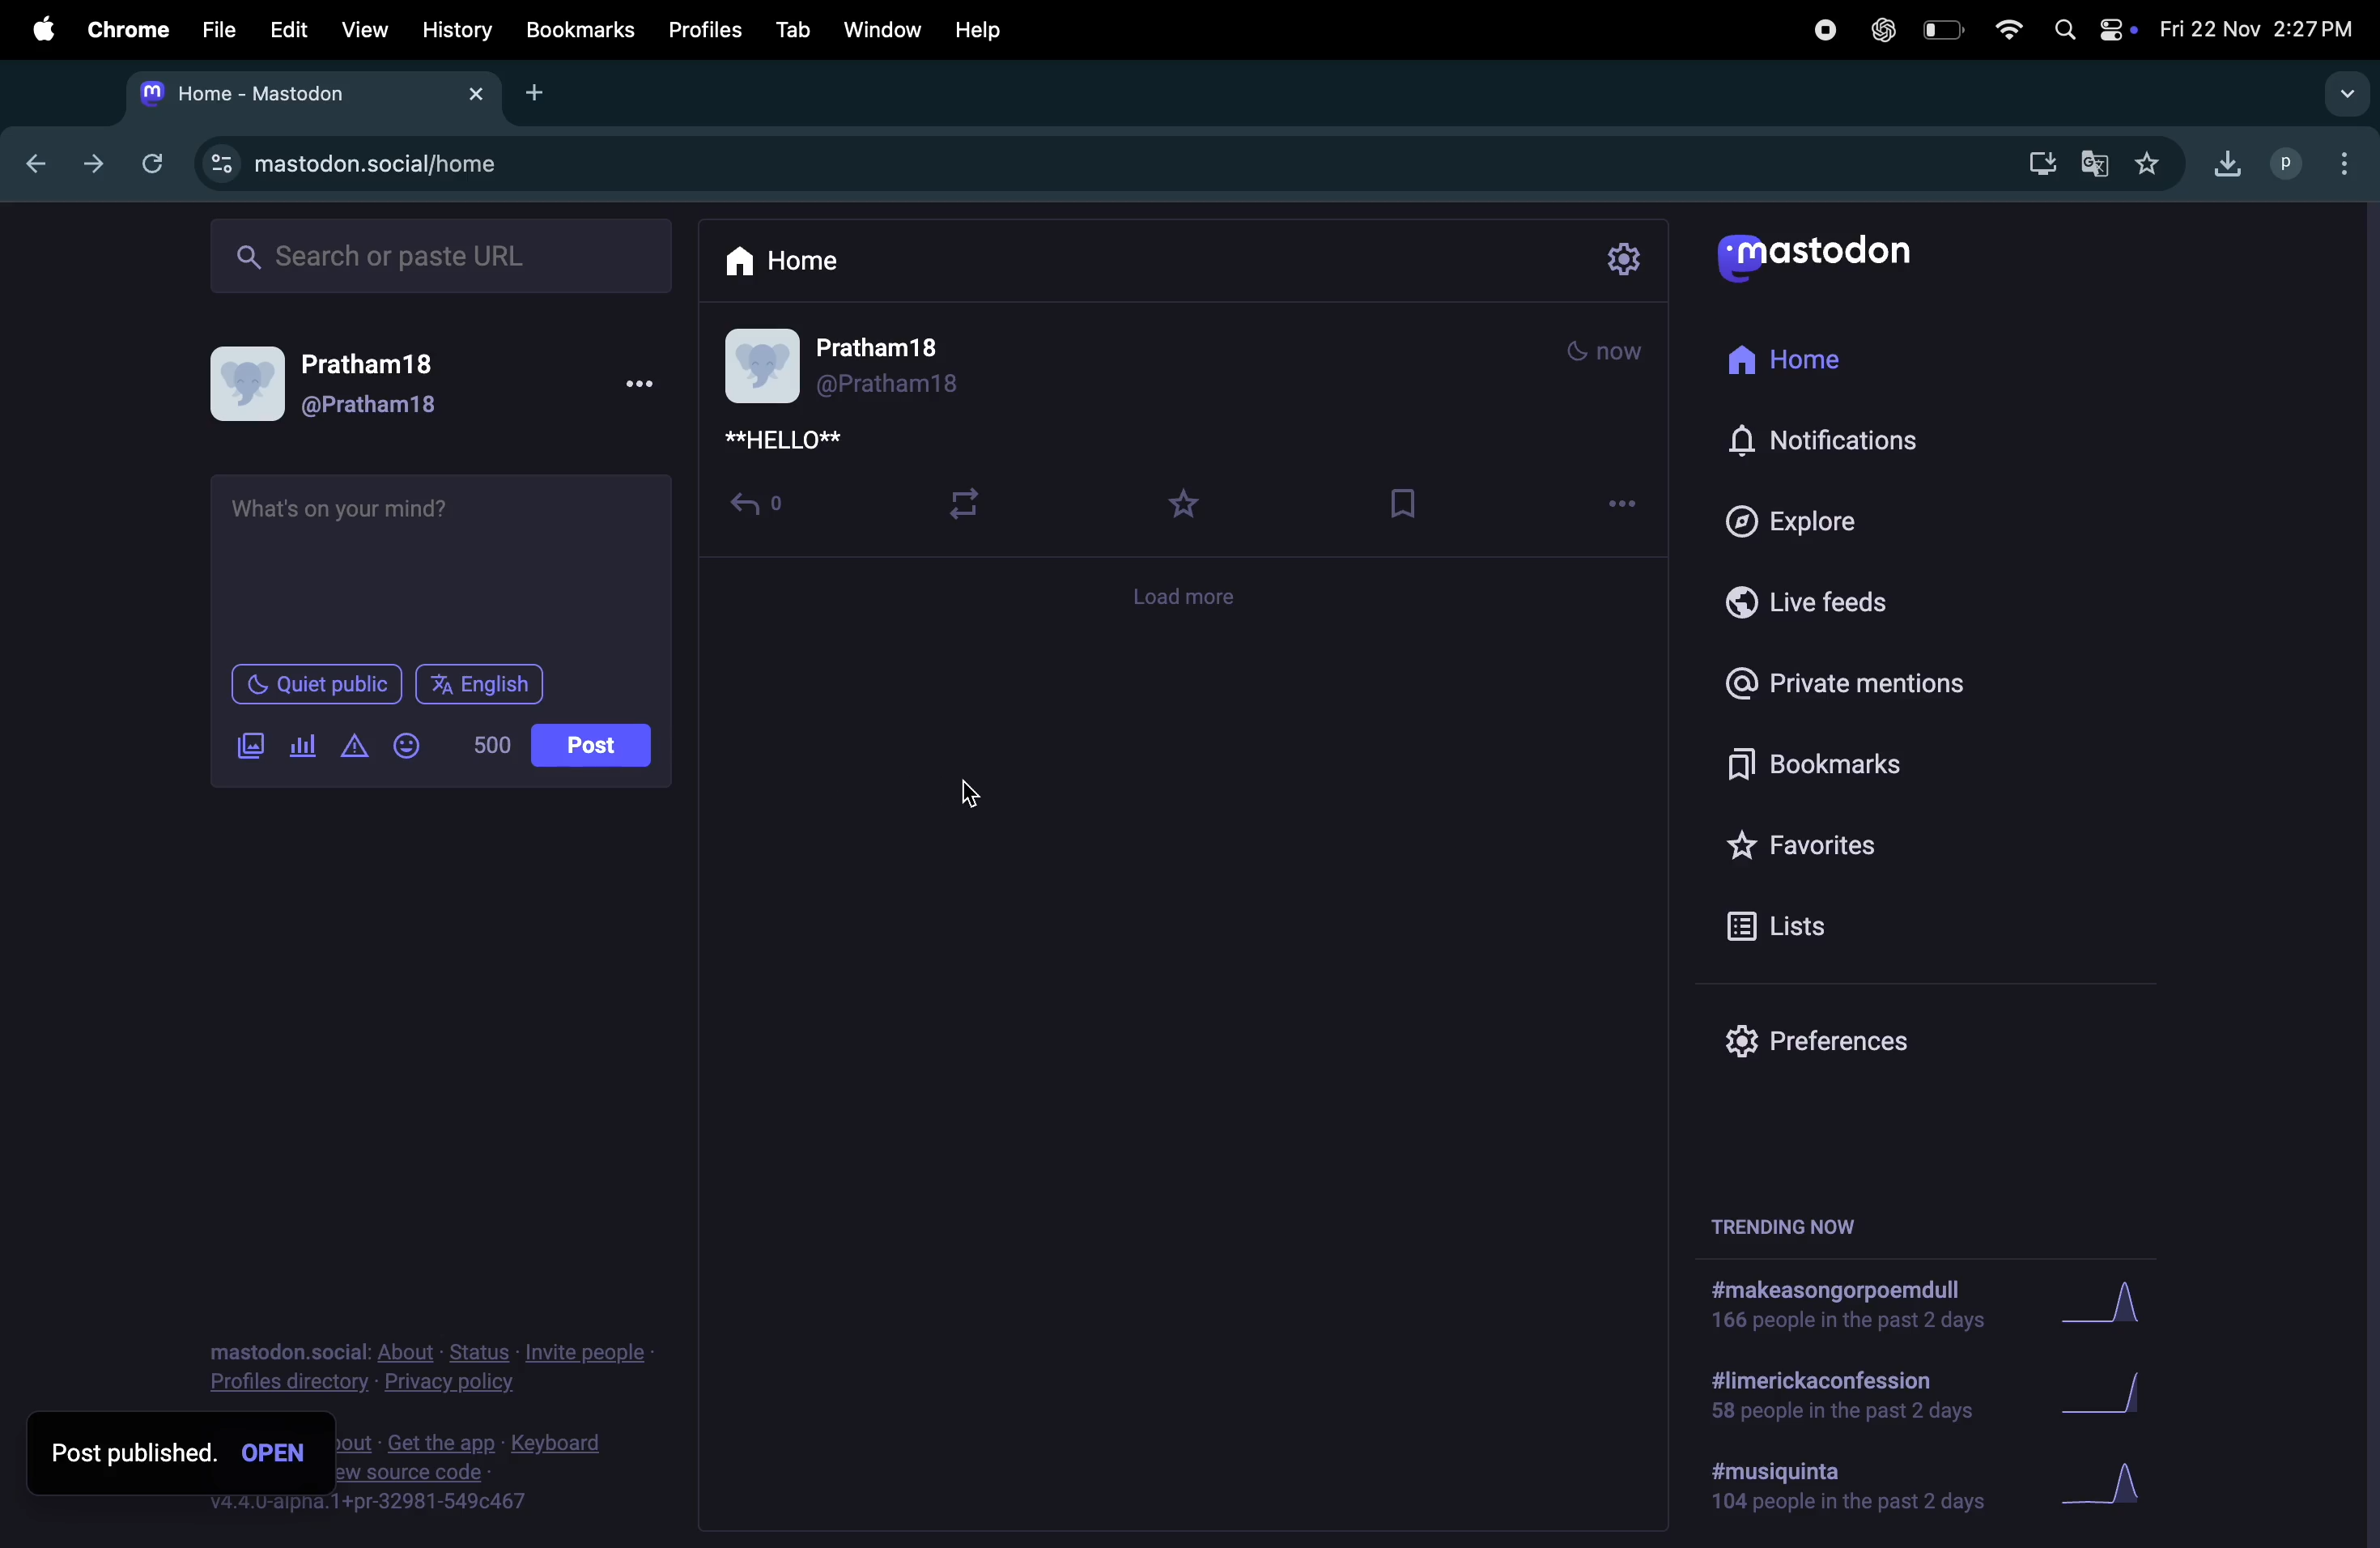 The width and height of the screenshot is (2380, 1548). Describe the element at coordinates (1858, 682) in the screenshot. I see `private mentions` at that location.